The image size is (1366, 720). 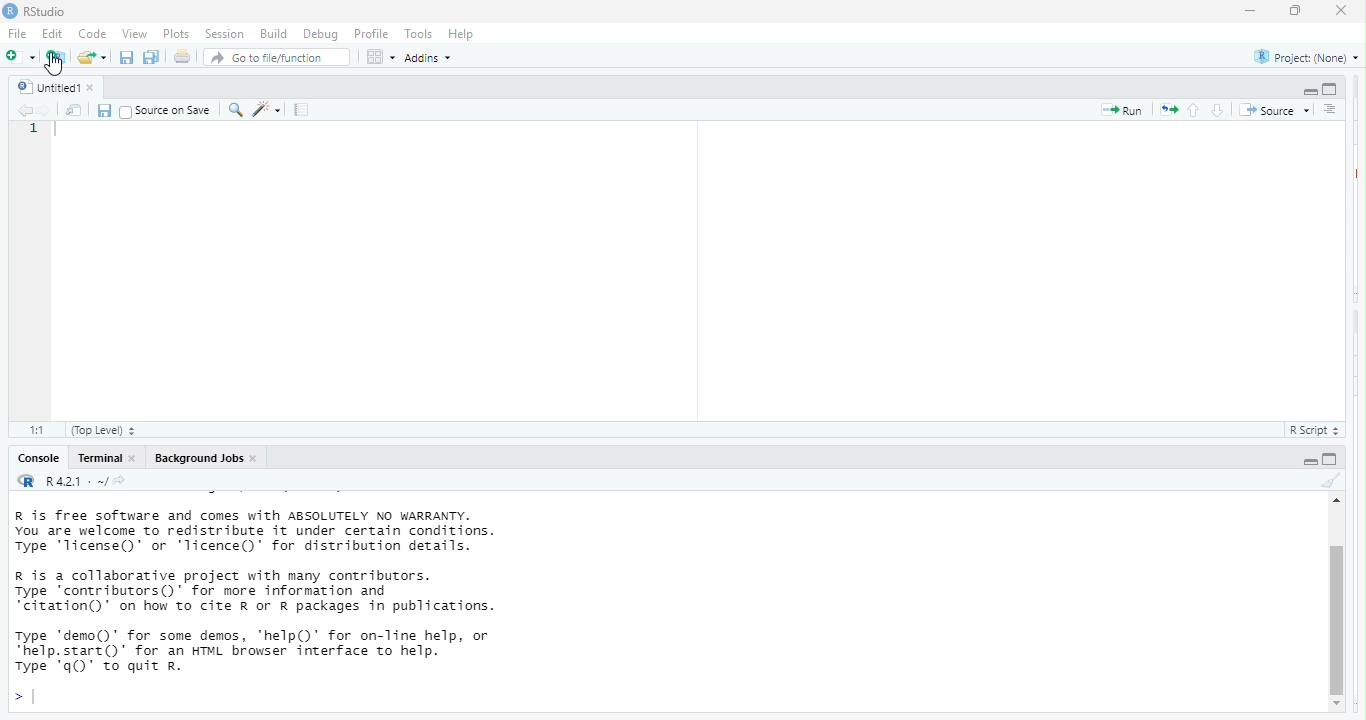 I want to click on maximize, so click(x=1292, y=12).